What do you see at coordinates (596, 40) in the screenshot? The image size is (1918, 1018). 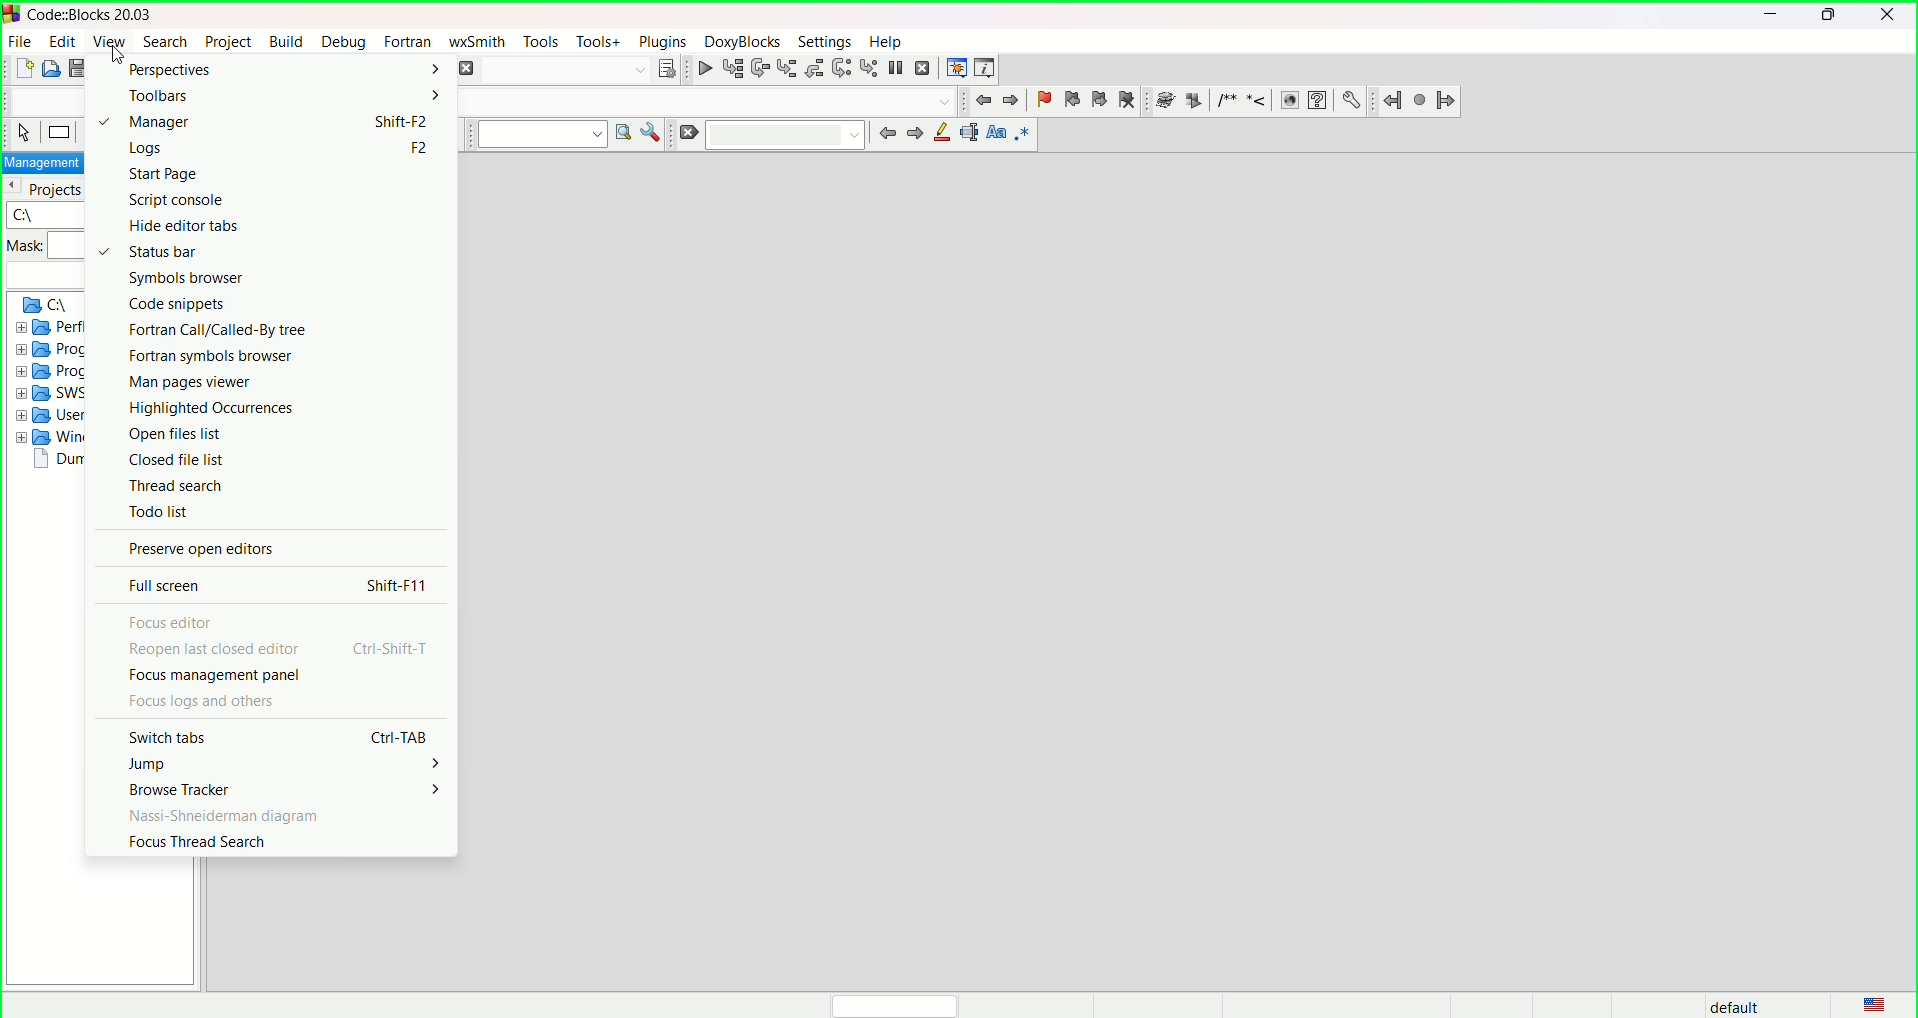 I see `tools+` at bounding box center [596, 40].